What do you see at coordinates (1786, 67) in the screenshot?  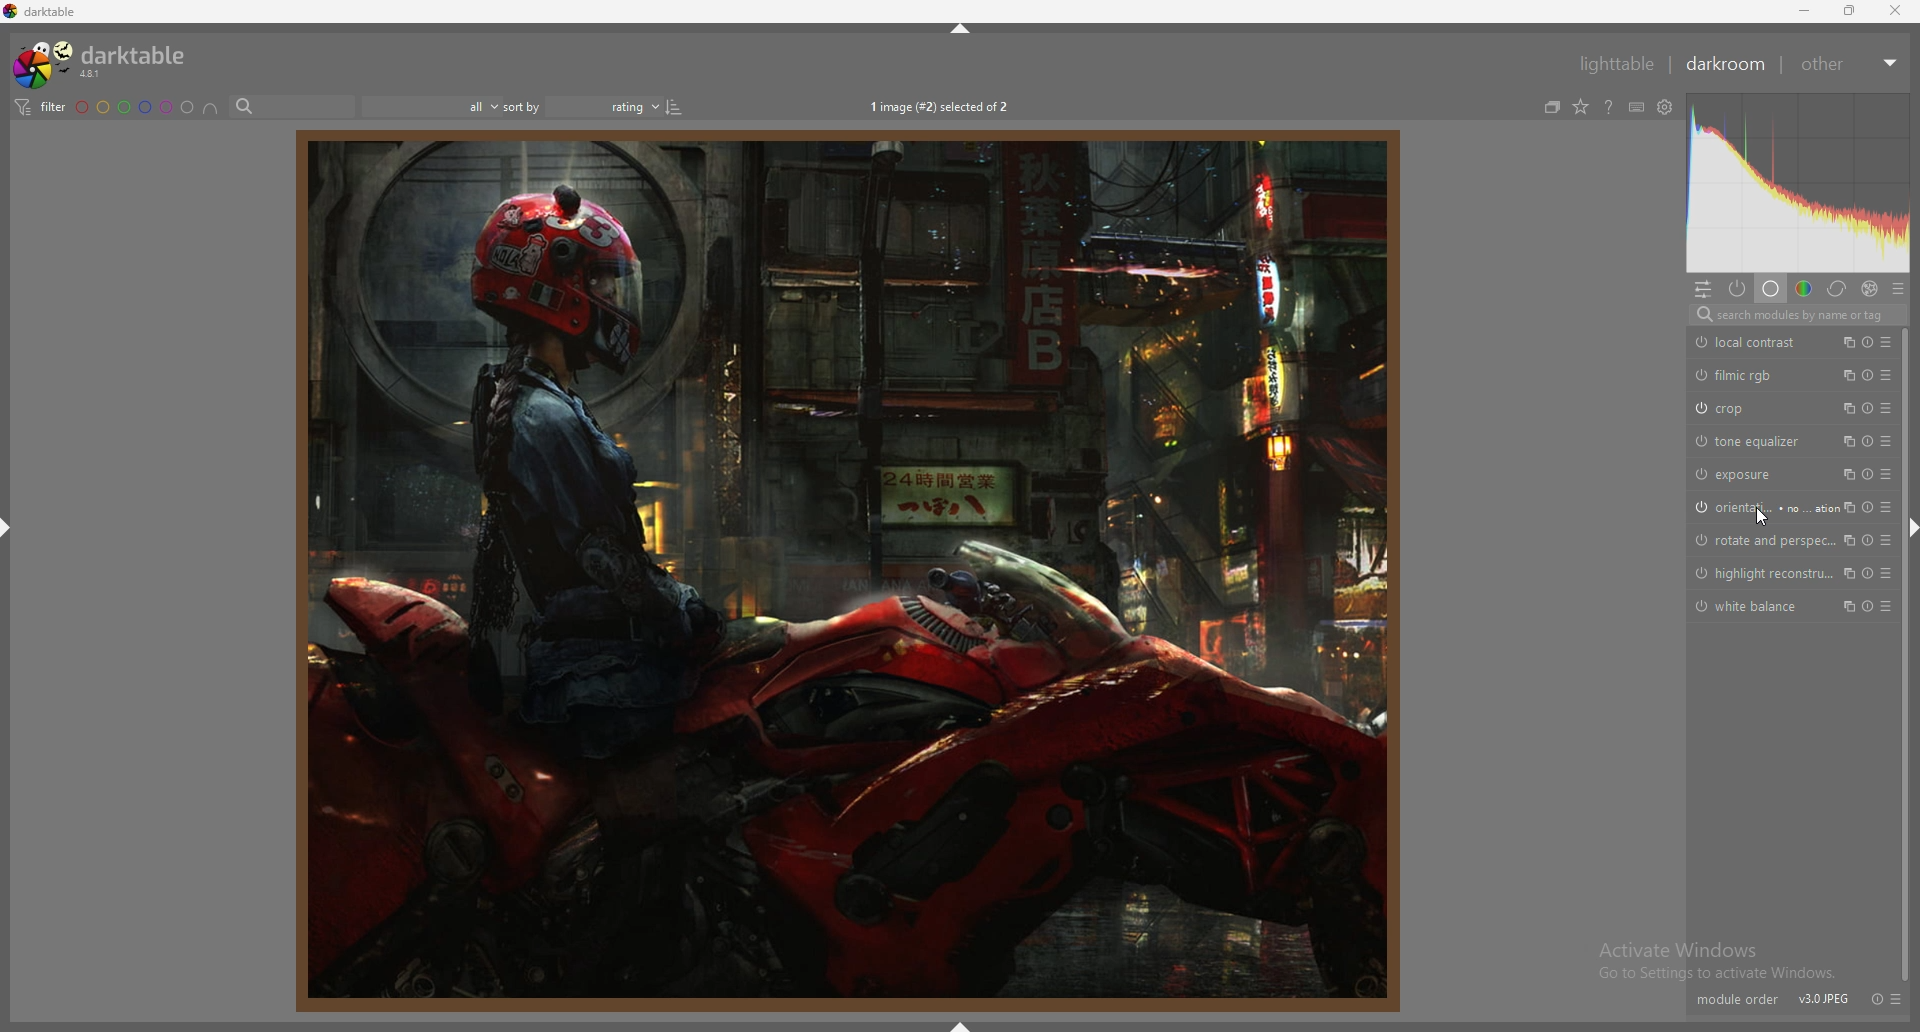 I see `divider` at bounding box center [1786, 67].